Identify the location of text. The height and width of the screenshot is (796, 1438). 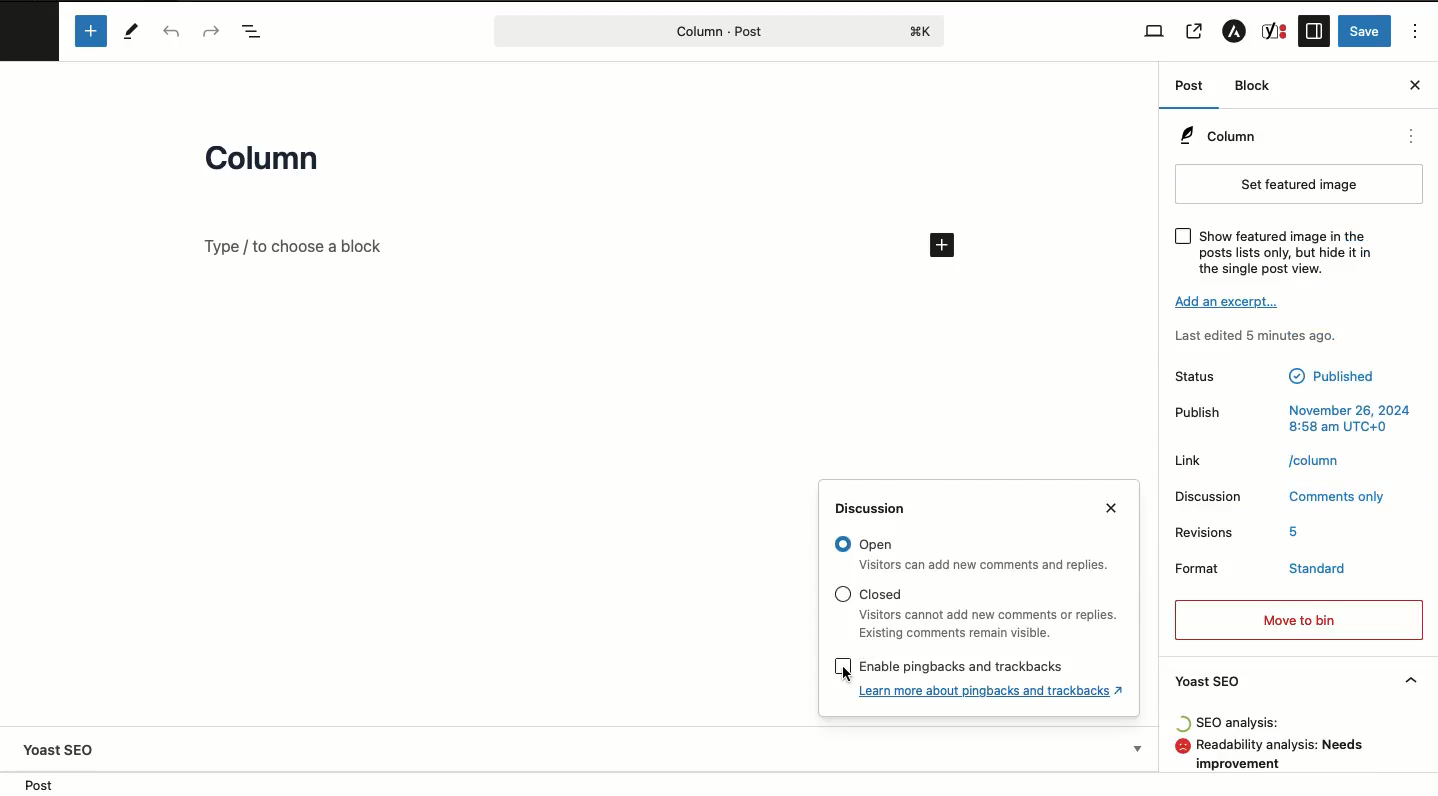
(1286, 251).